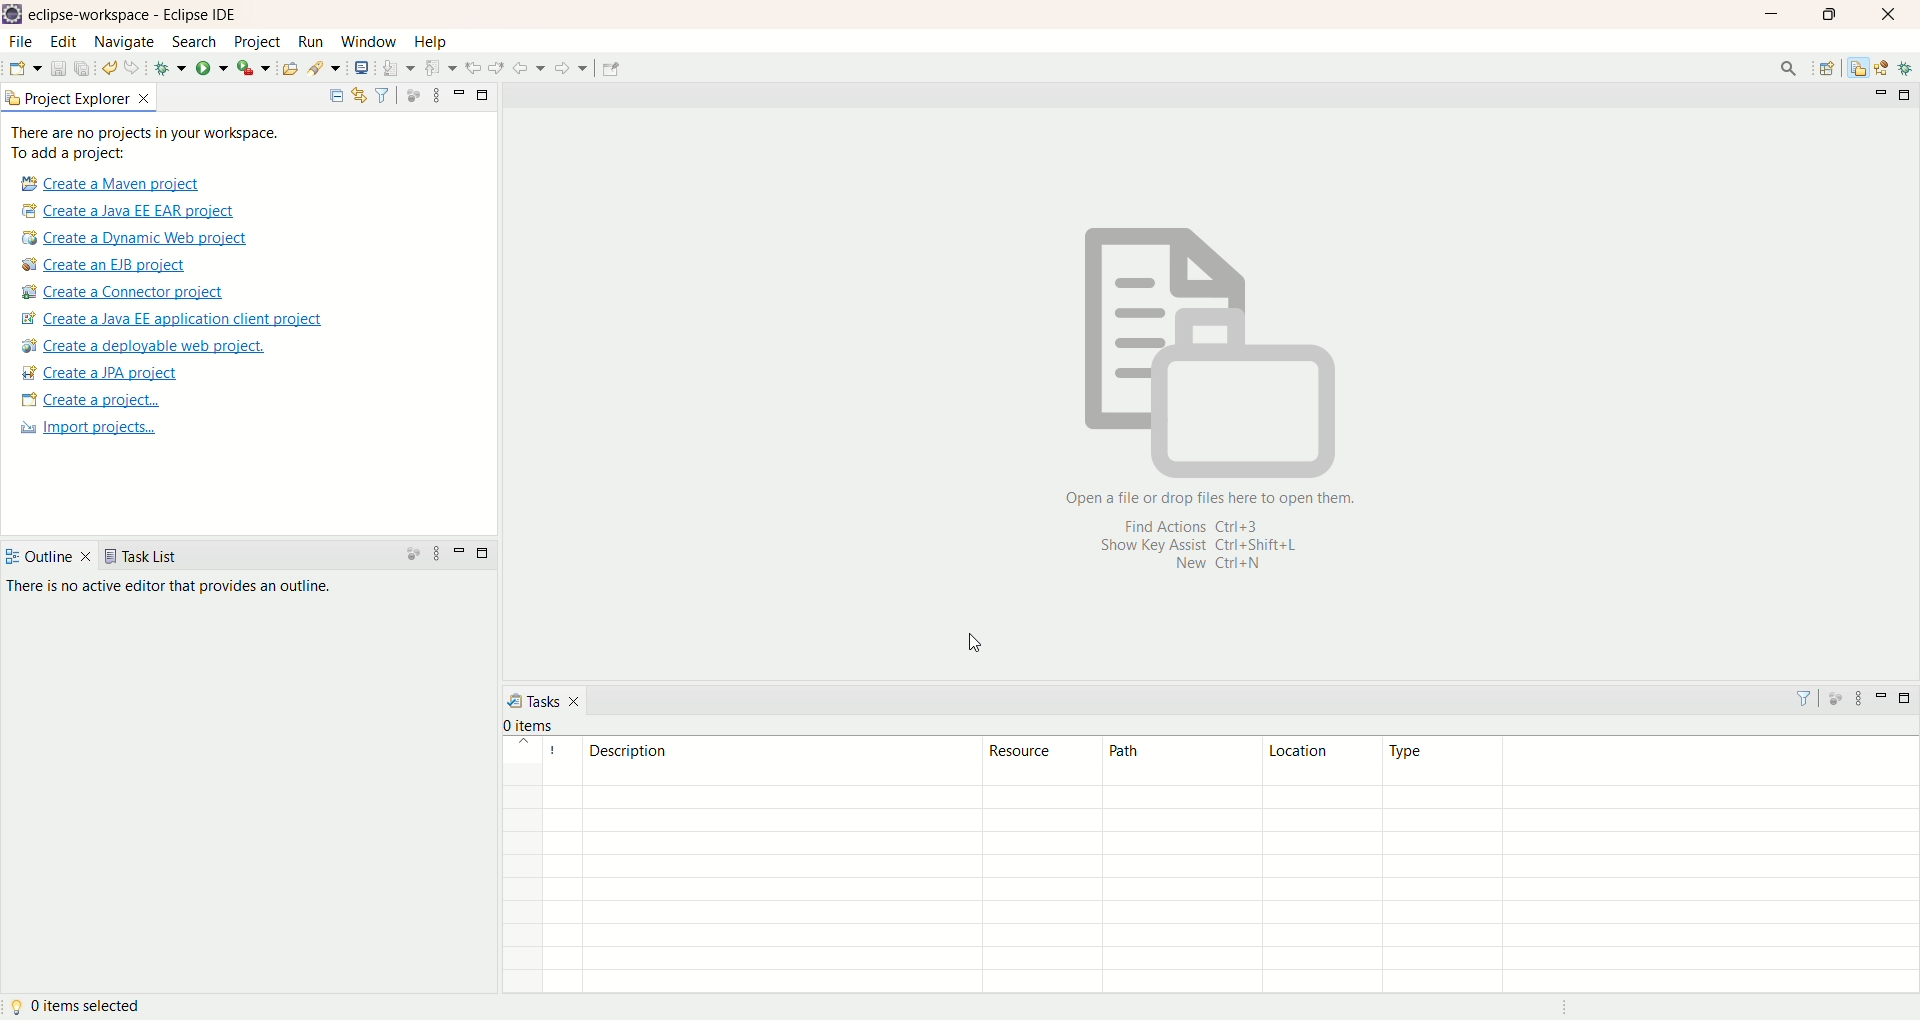 This screenshot has height=1020, width=1920. What do you see at coordinates (744, 864) in the screenshot?
I see `description` at bounding box center [744, 864].